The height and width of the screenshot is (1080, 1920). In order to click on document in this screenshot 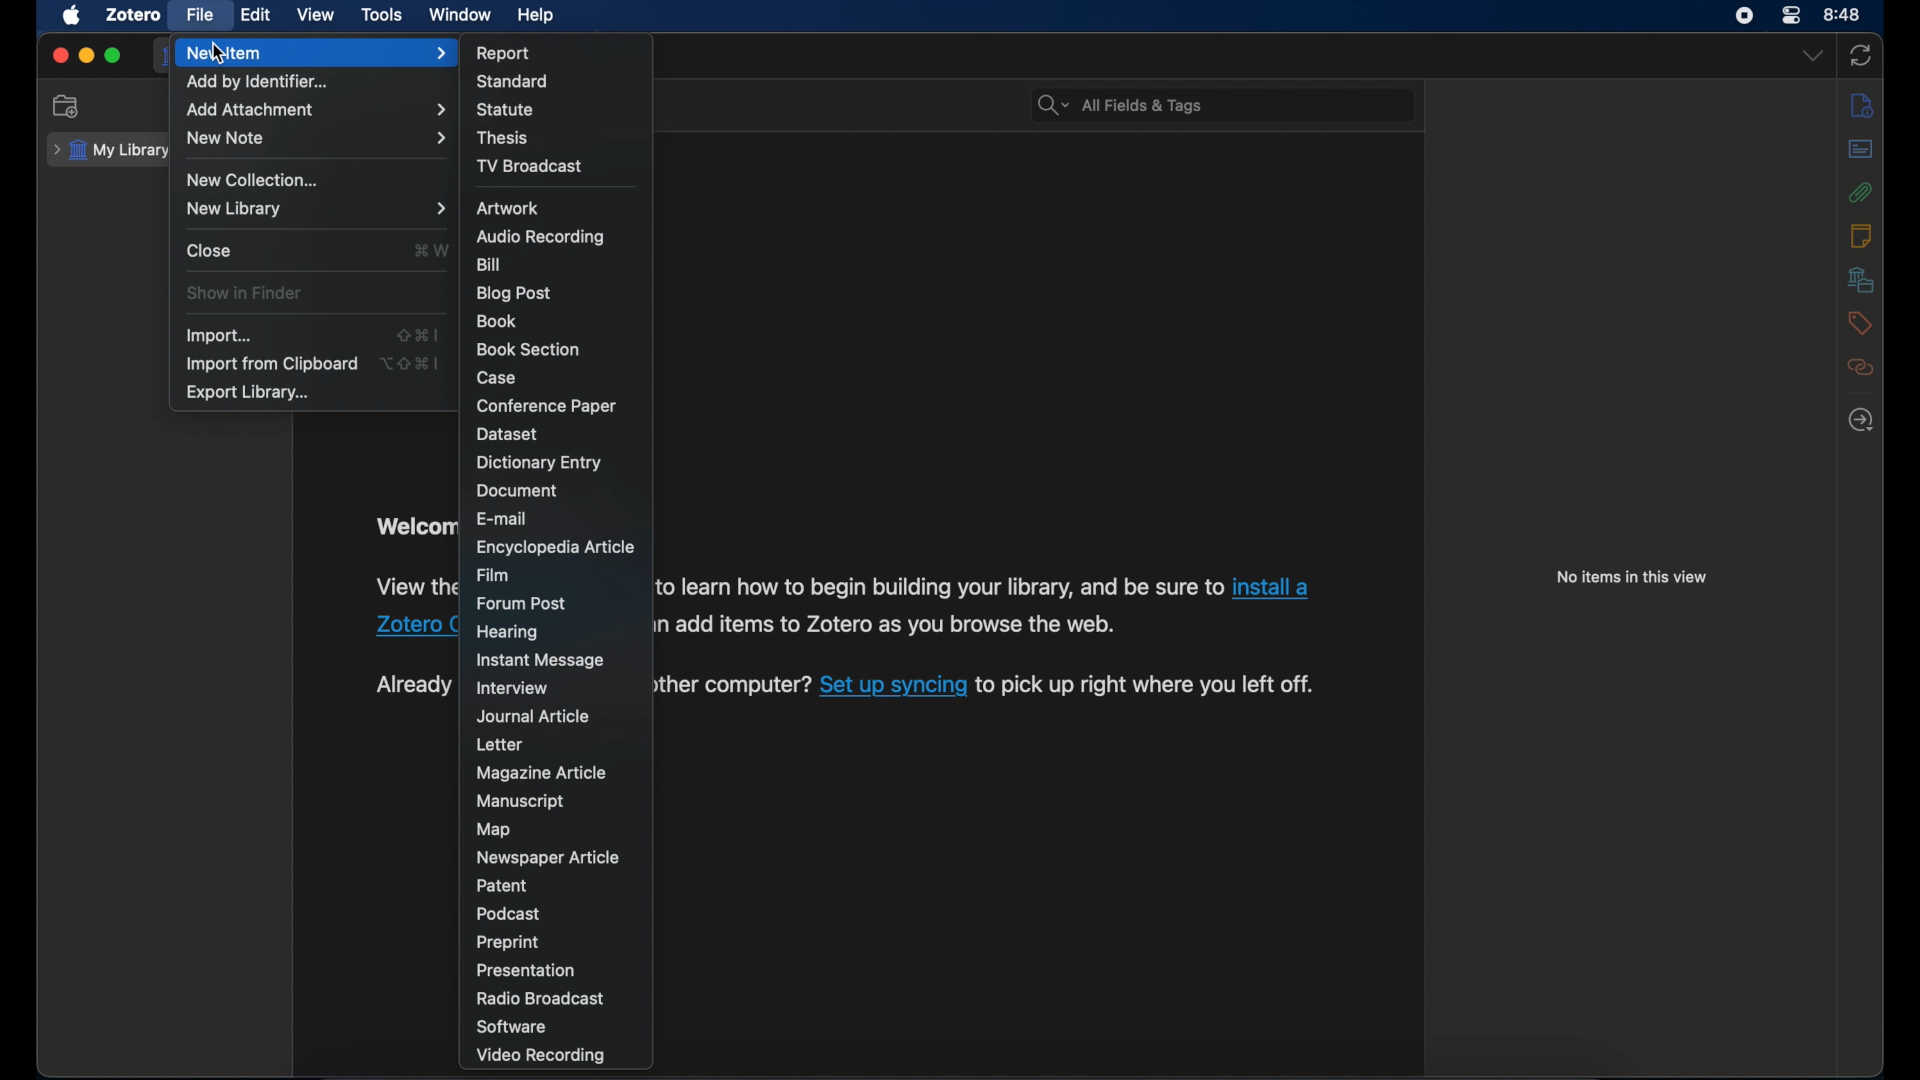, I will do `click(520, 491)`.